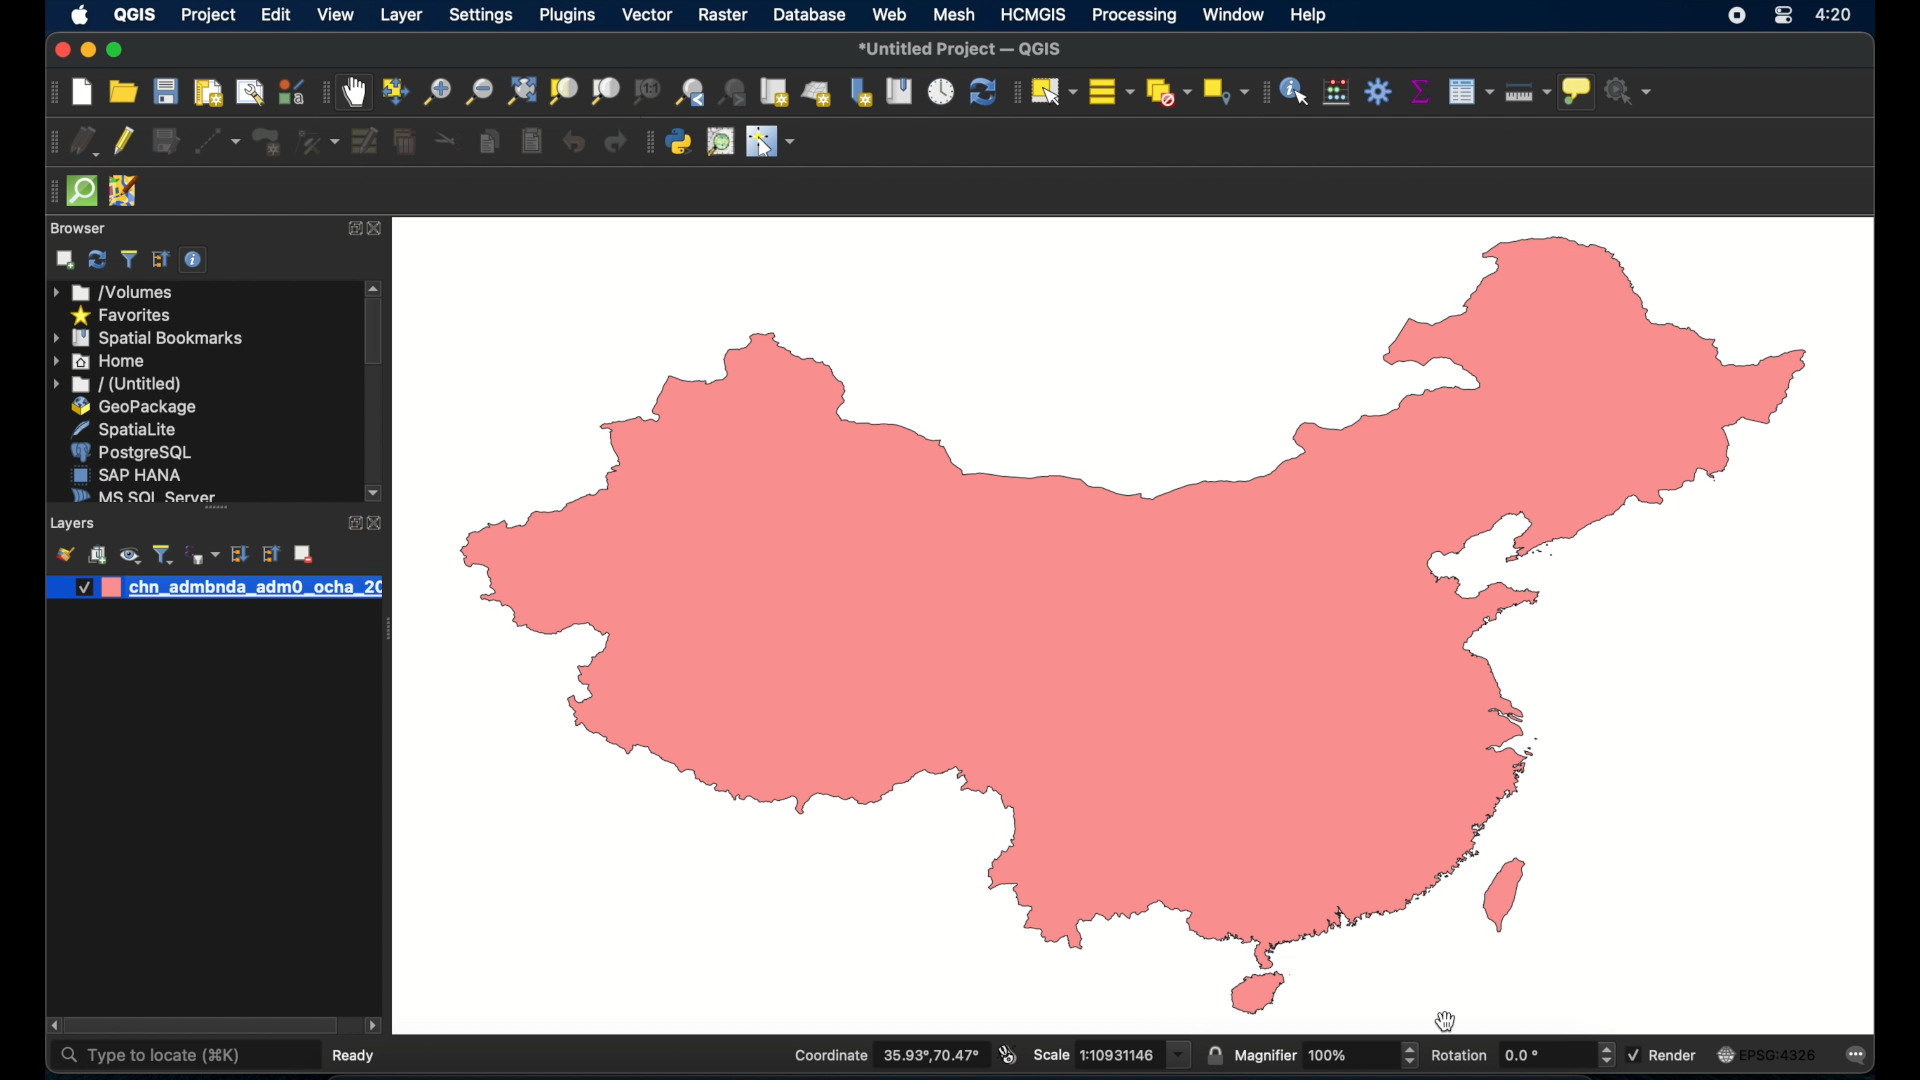  Describe the element at coordinates (81, 587) in the screenshot. I see `Checkbox ` at that location.